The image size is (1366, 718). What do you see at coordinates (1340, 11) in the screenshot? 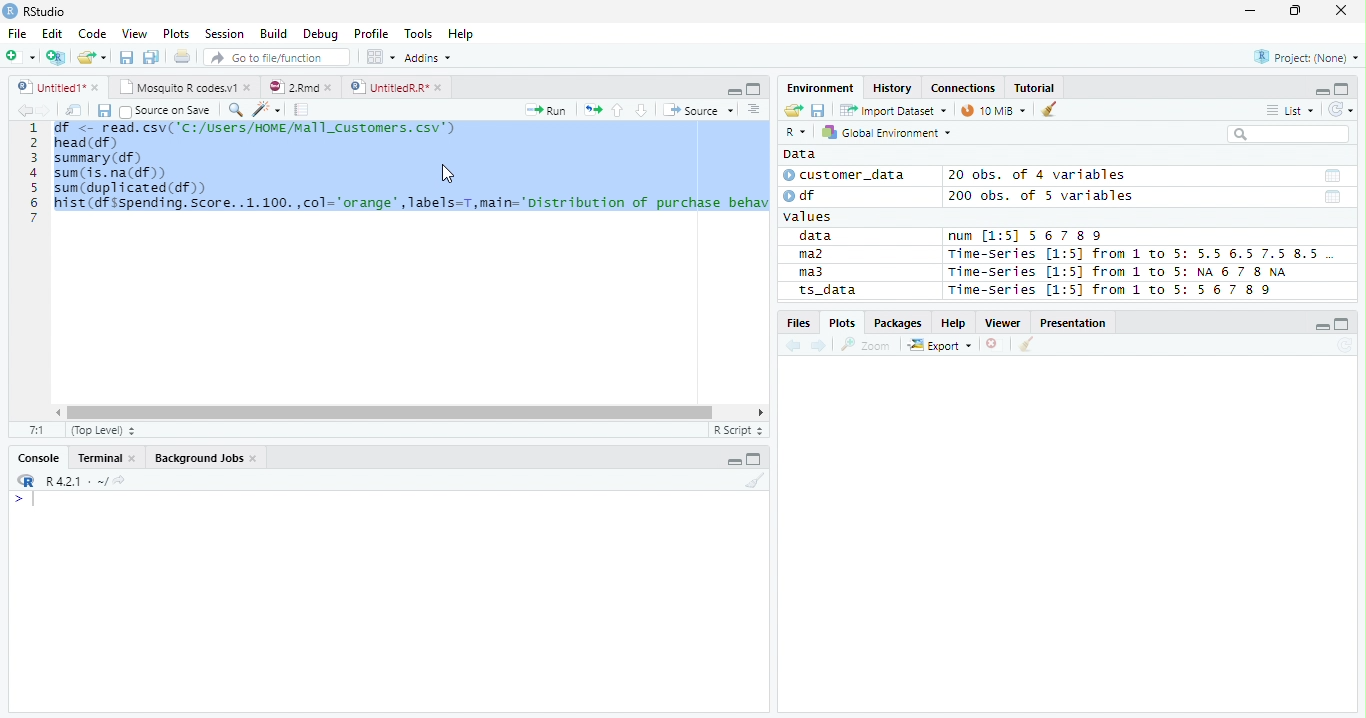
I see `Close` at bounding box center [1340, 11].